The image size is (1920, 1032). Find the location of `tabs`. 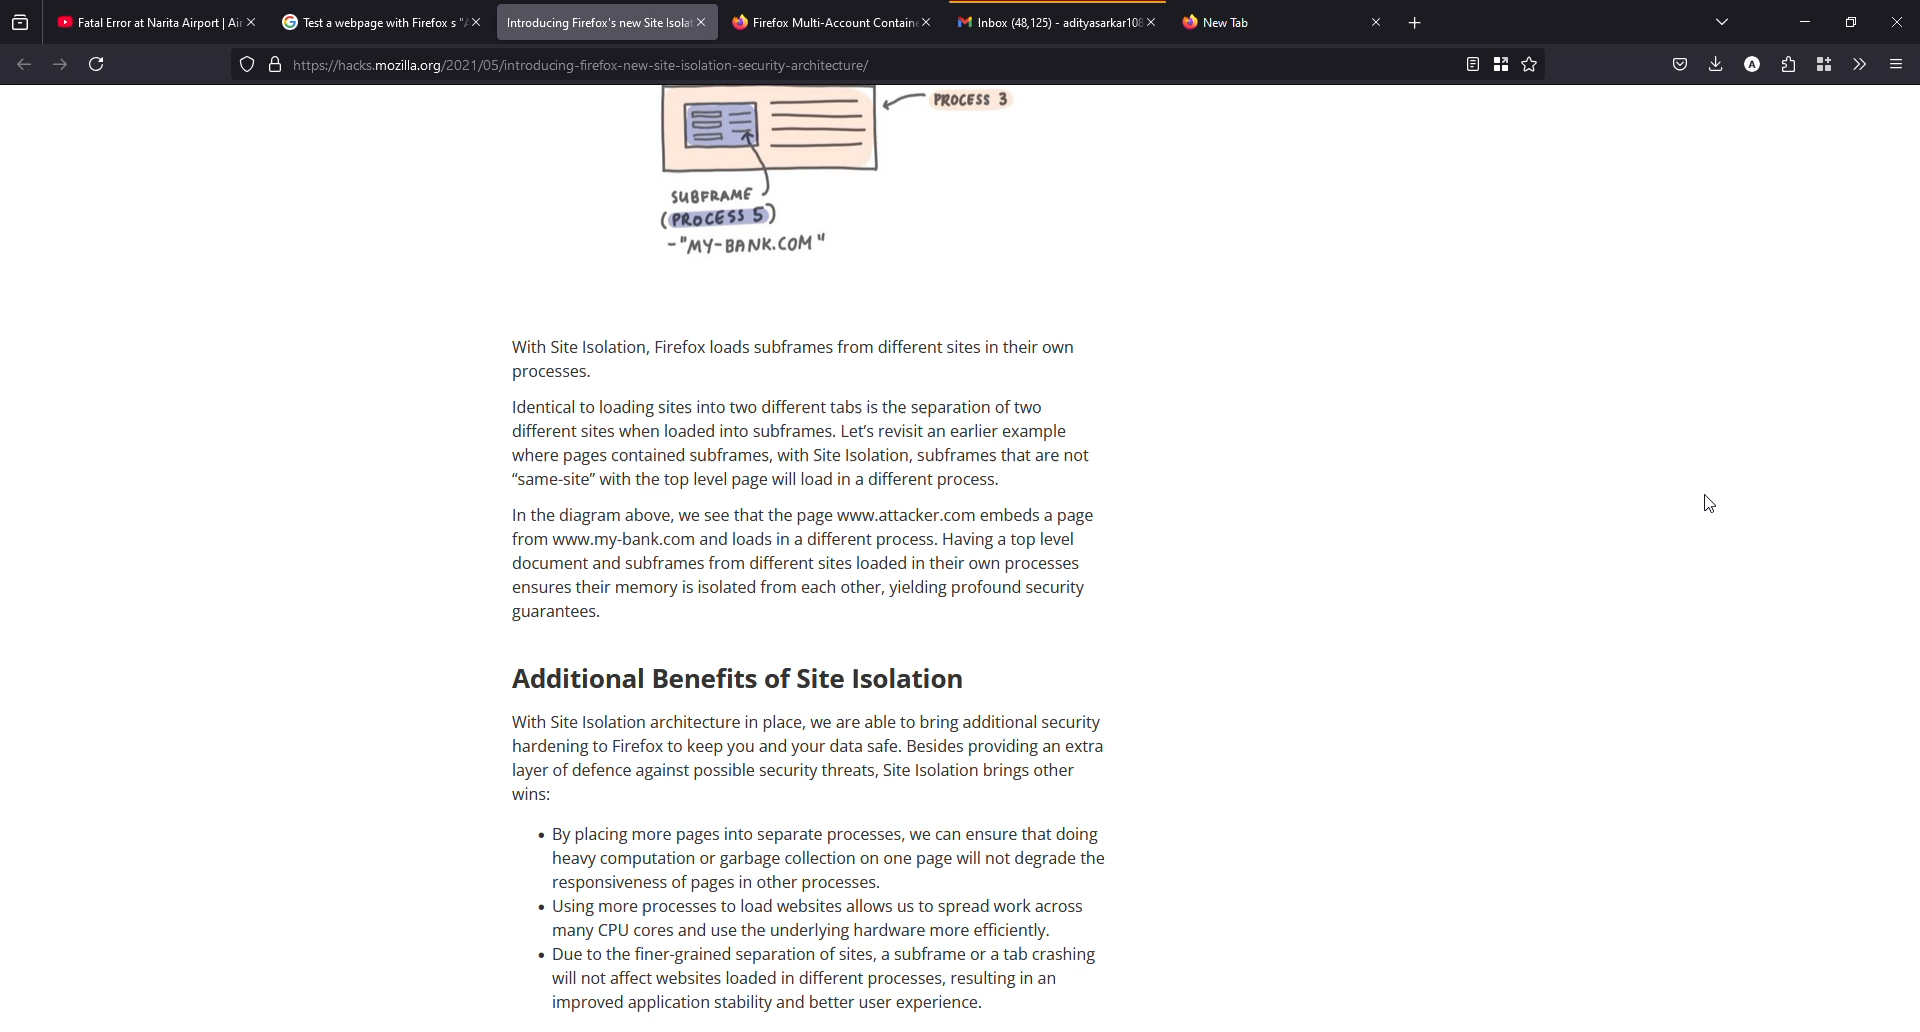

tabs is located at coordinates (1723, 21).